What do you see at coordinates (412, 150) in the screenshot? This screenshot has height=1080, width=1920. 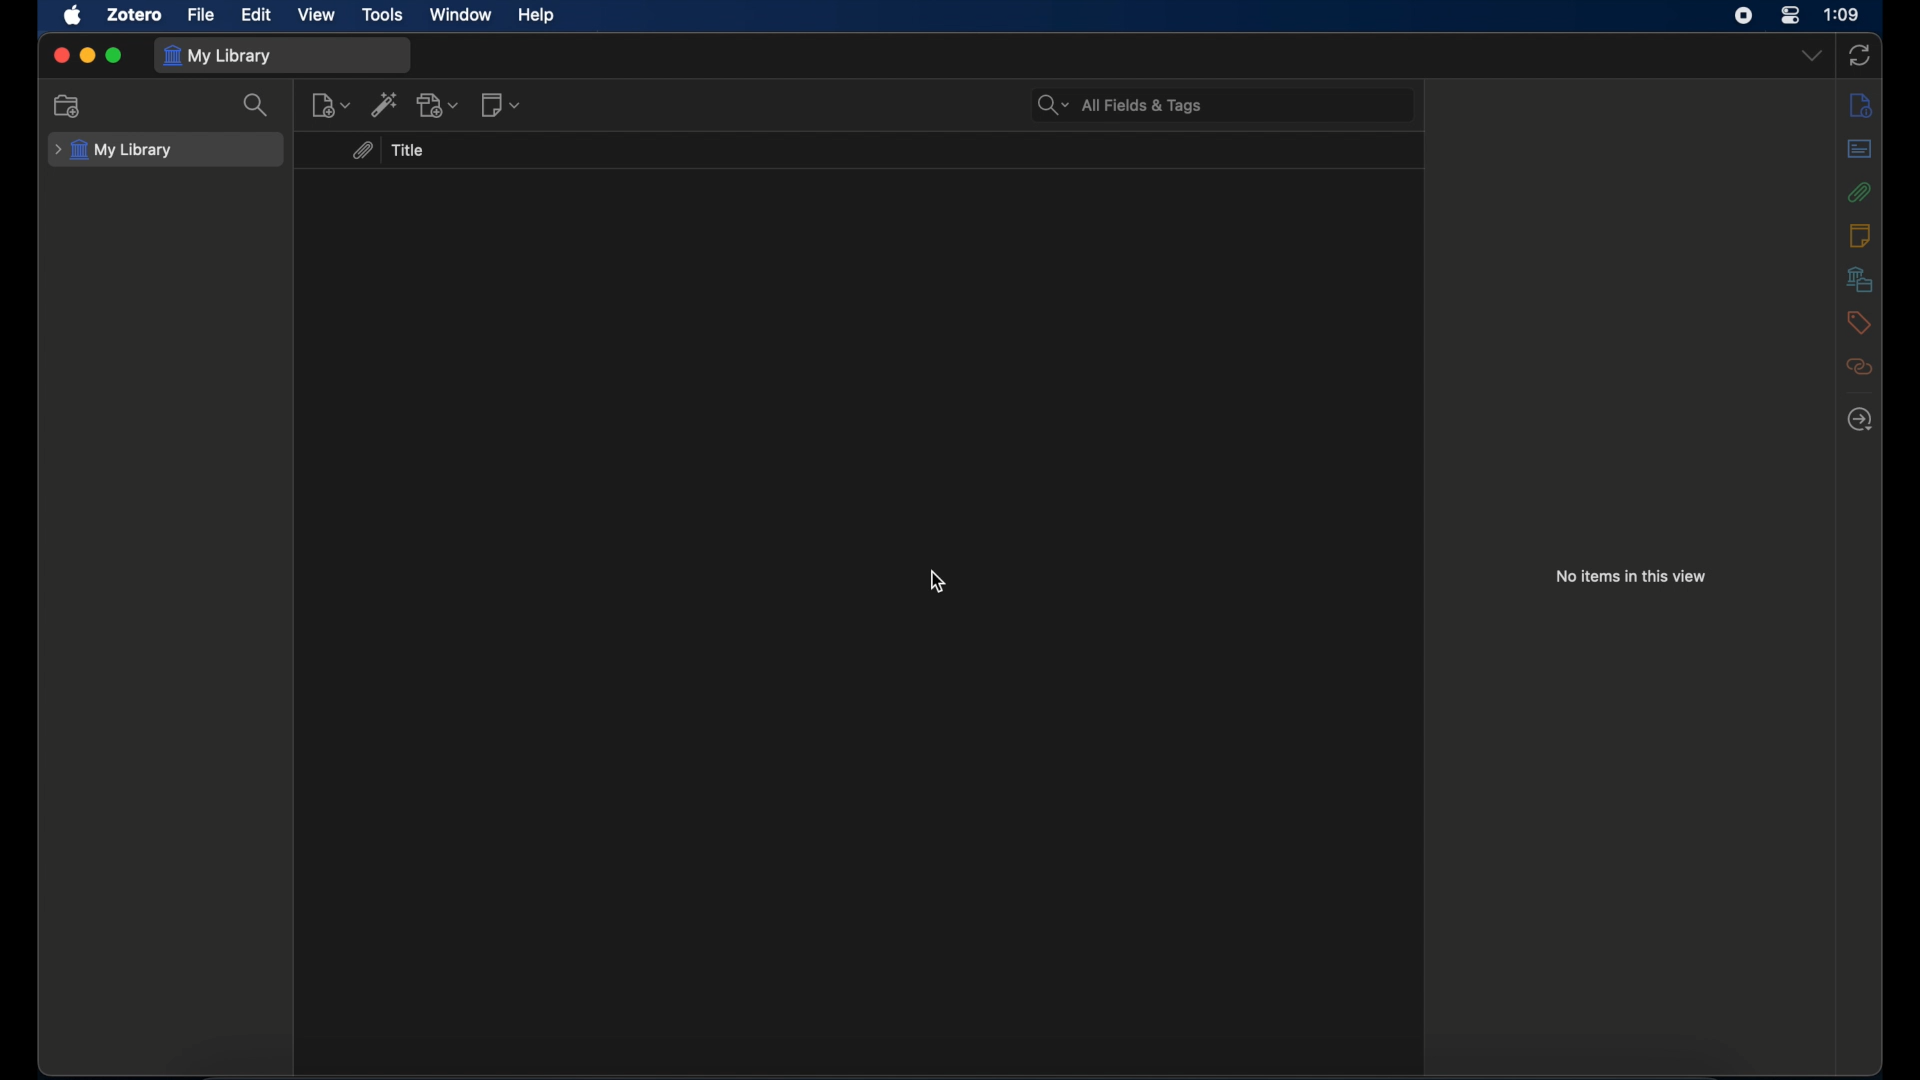 I see `title` at bounding box center [412, 150].